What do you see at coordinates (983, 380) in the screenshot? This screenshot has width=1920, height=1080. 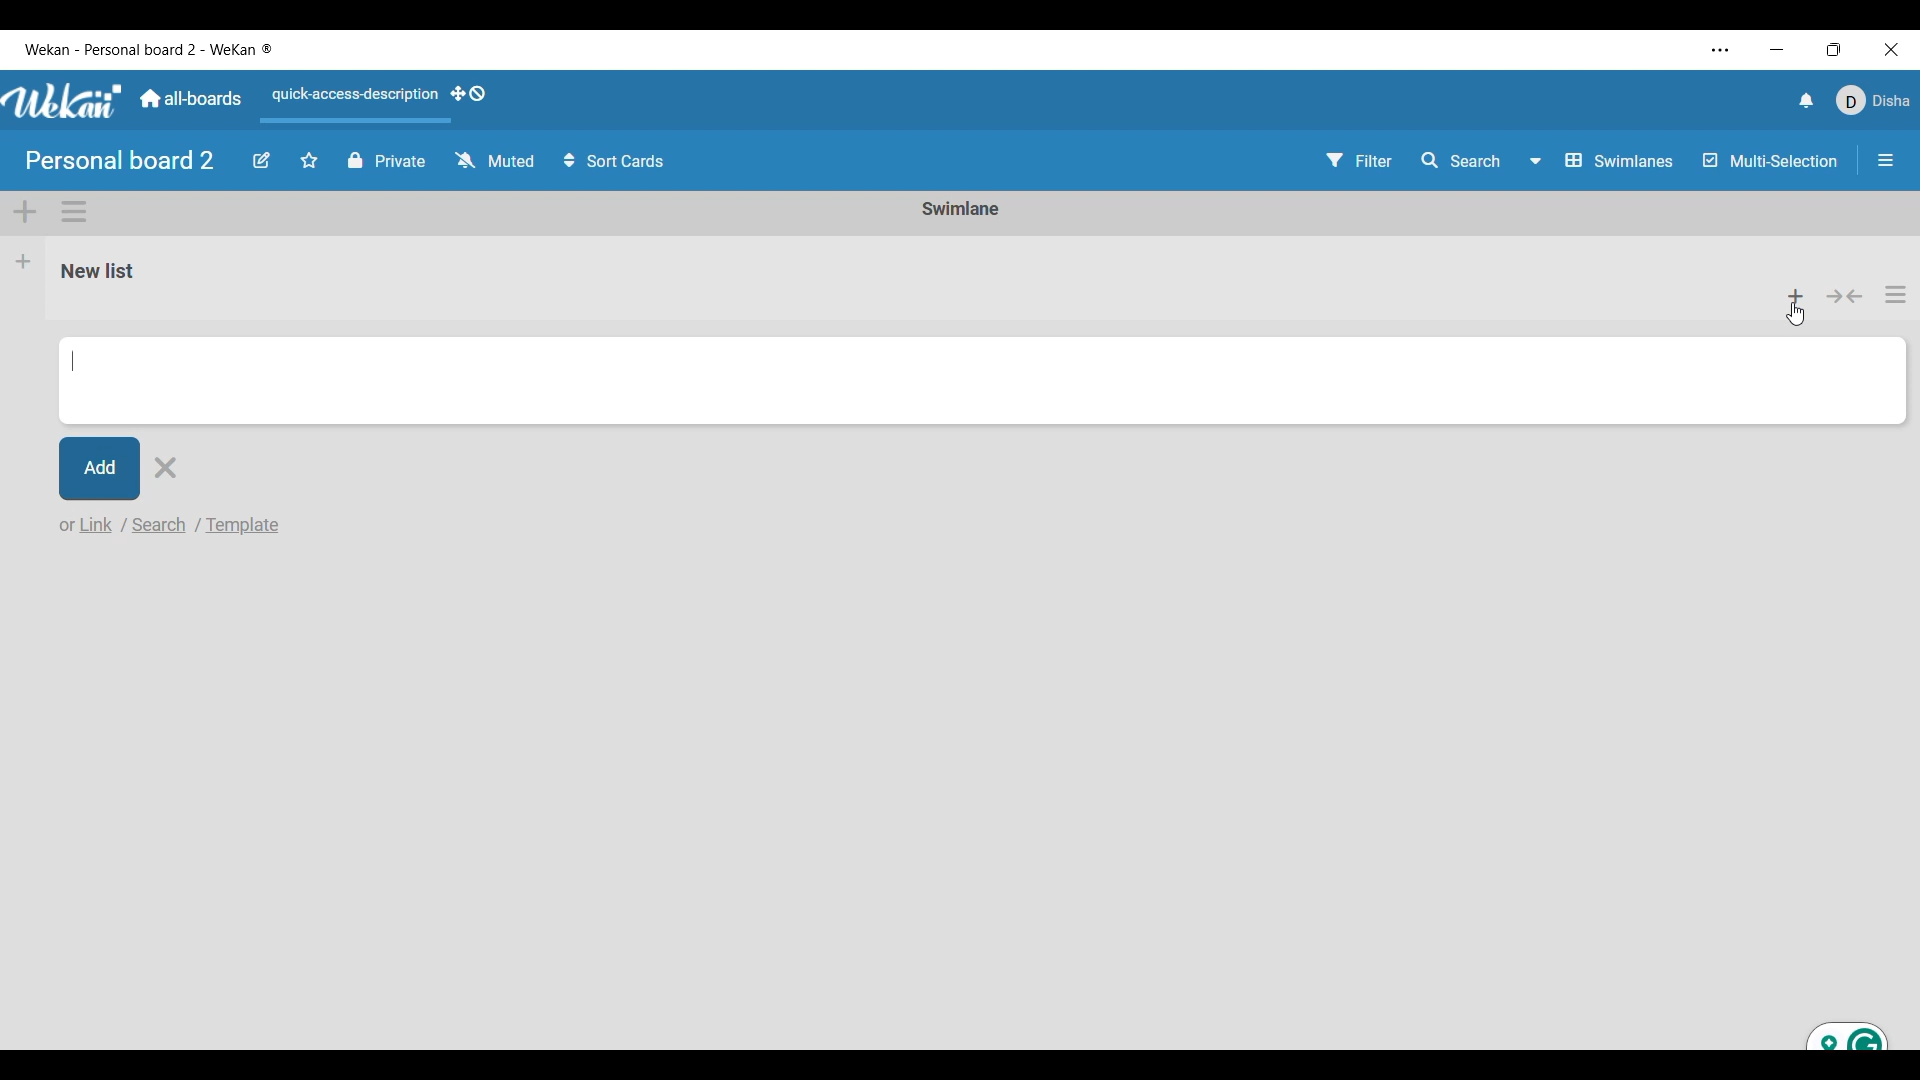 I see `Text box to enter new card name` at bounding box center [983, 380].